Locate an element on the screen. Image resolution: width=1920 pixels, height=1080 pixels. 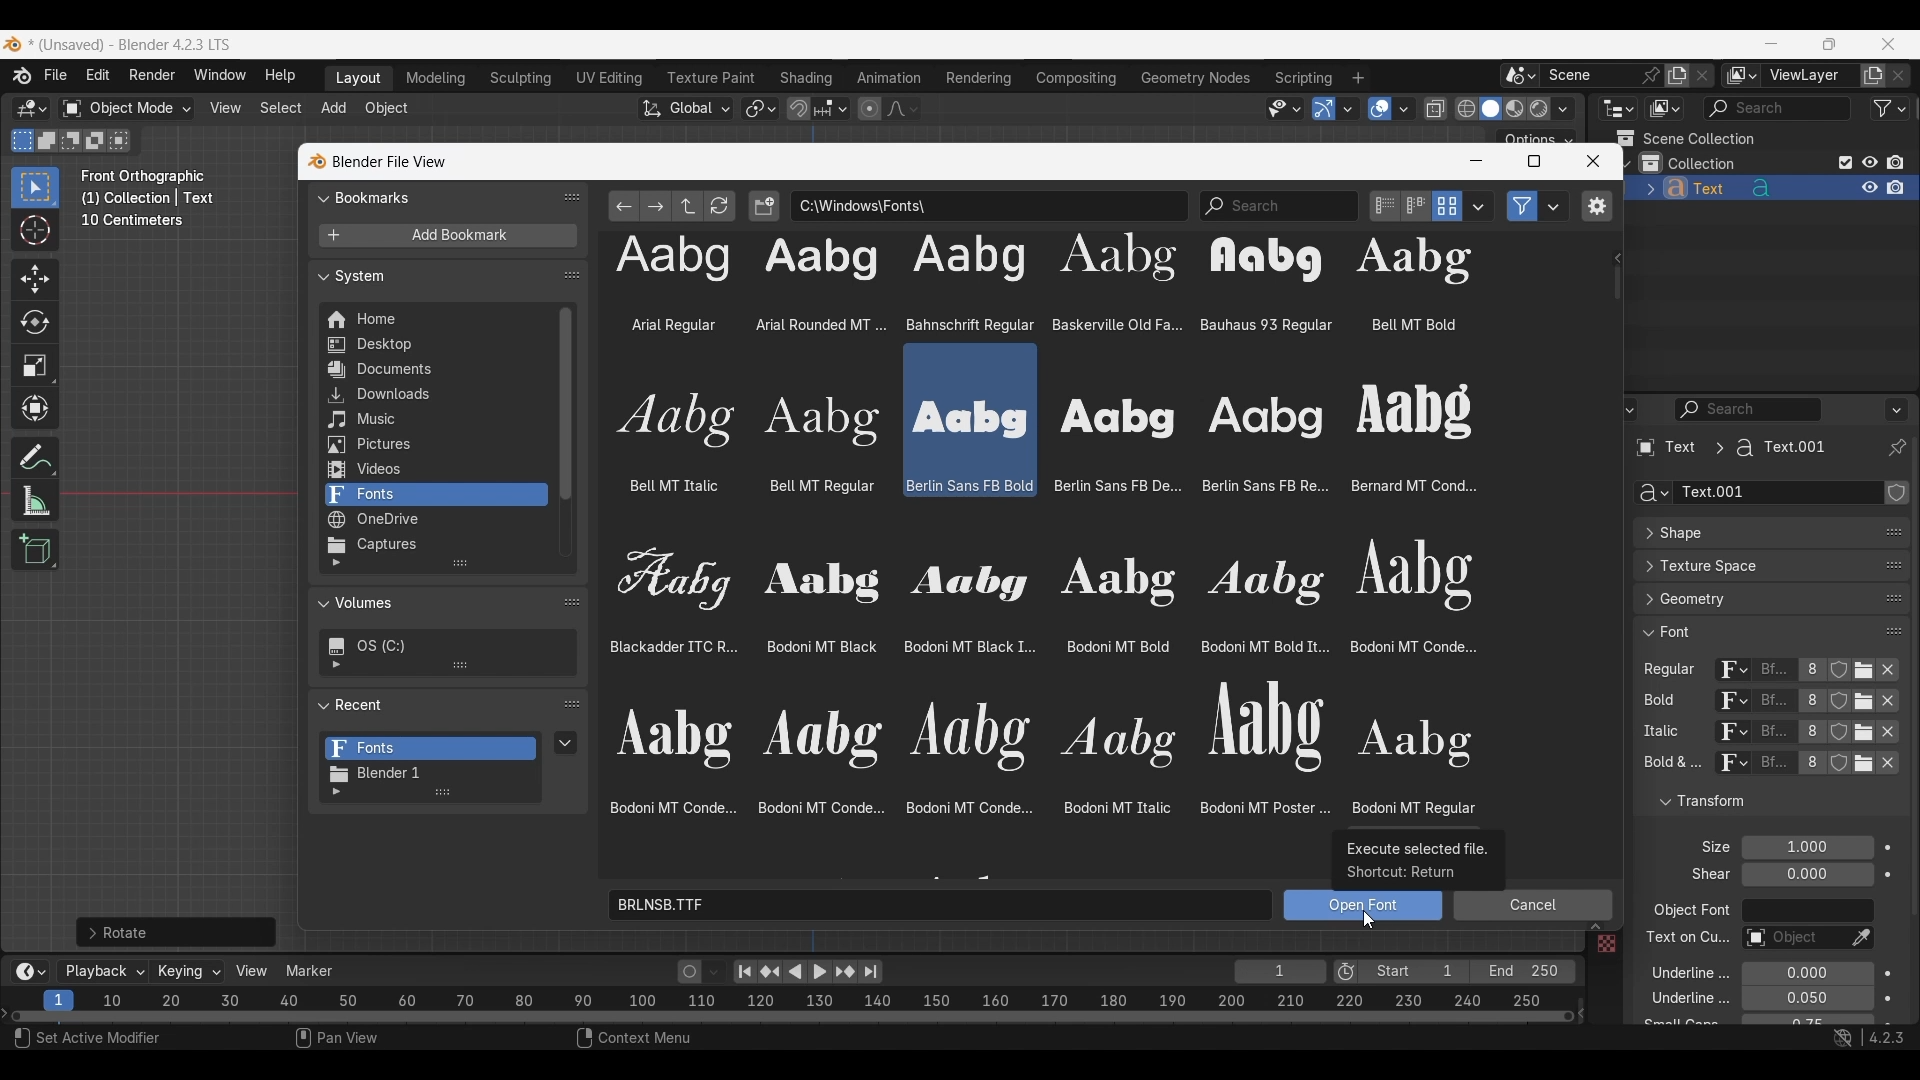
Change order in the list is located at coordinates (1896, 489).